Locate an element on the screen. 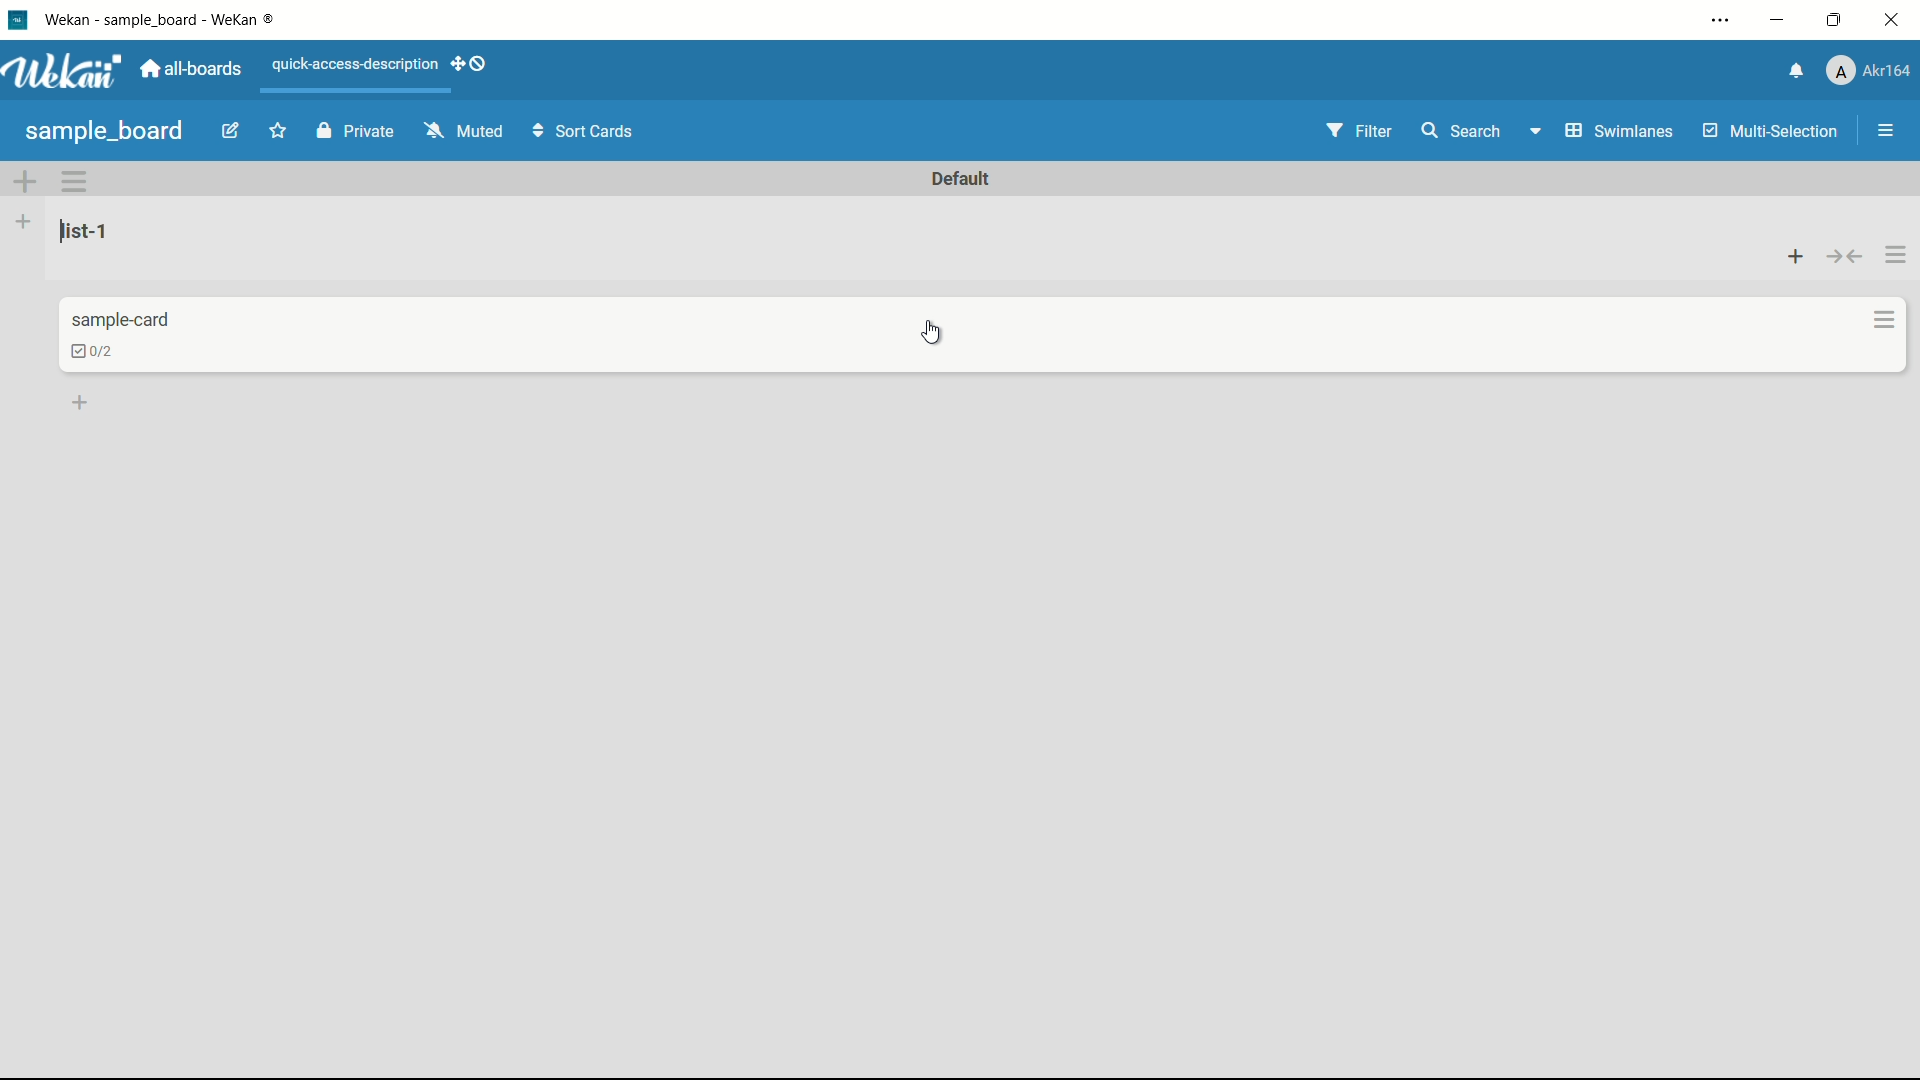  sample board is located at coordinates (104, 131).